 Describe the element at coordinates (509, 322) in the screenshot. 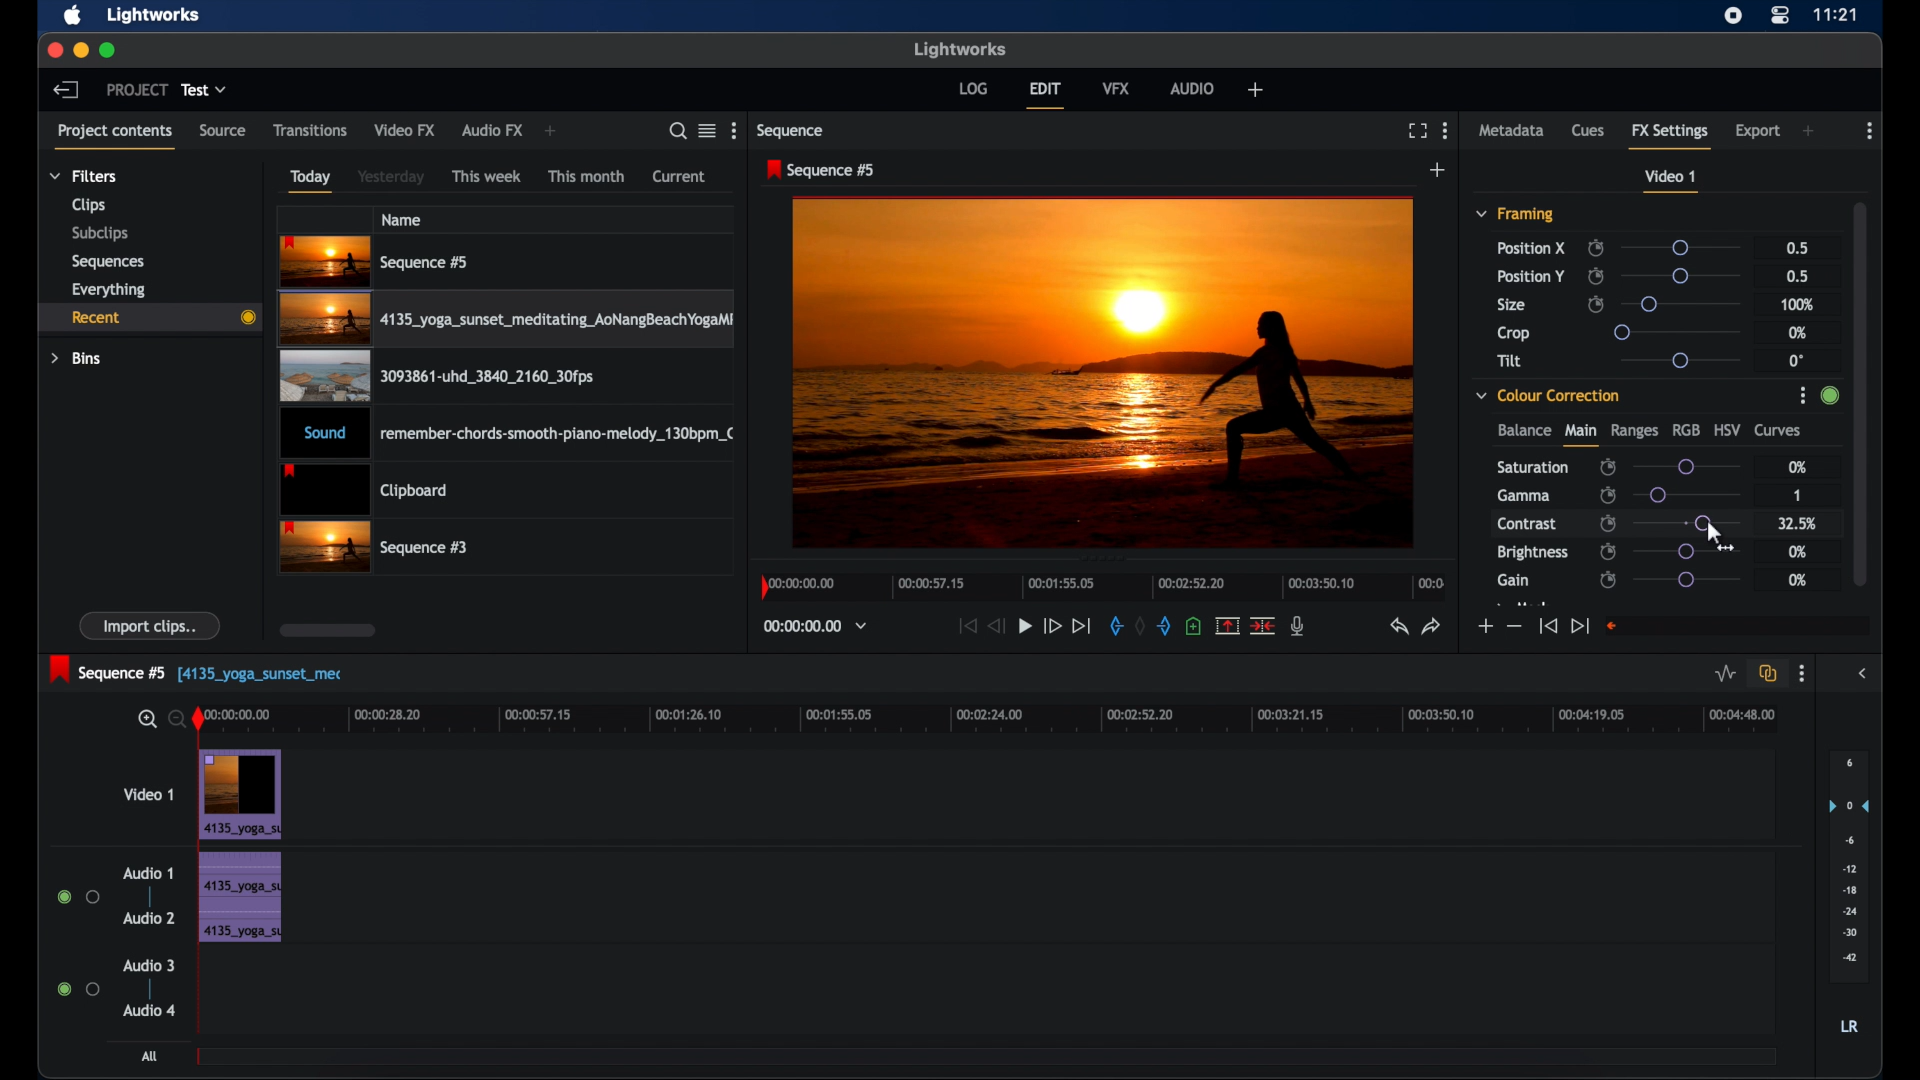

I see `video clip` at that location.